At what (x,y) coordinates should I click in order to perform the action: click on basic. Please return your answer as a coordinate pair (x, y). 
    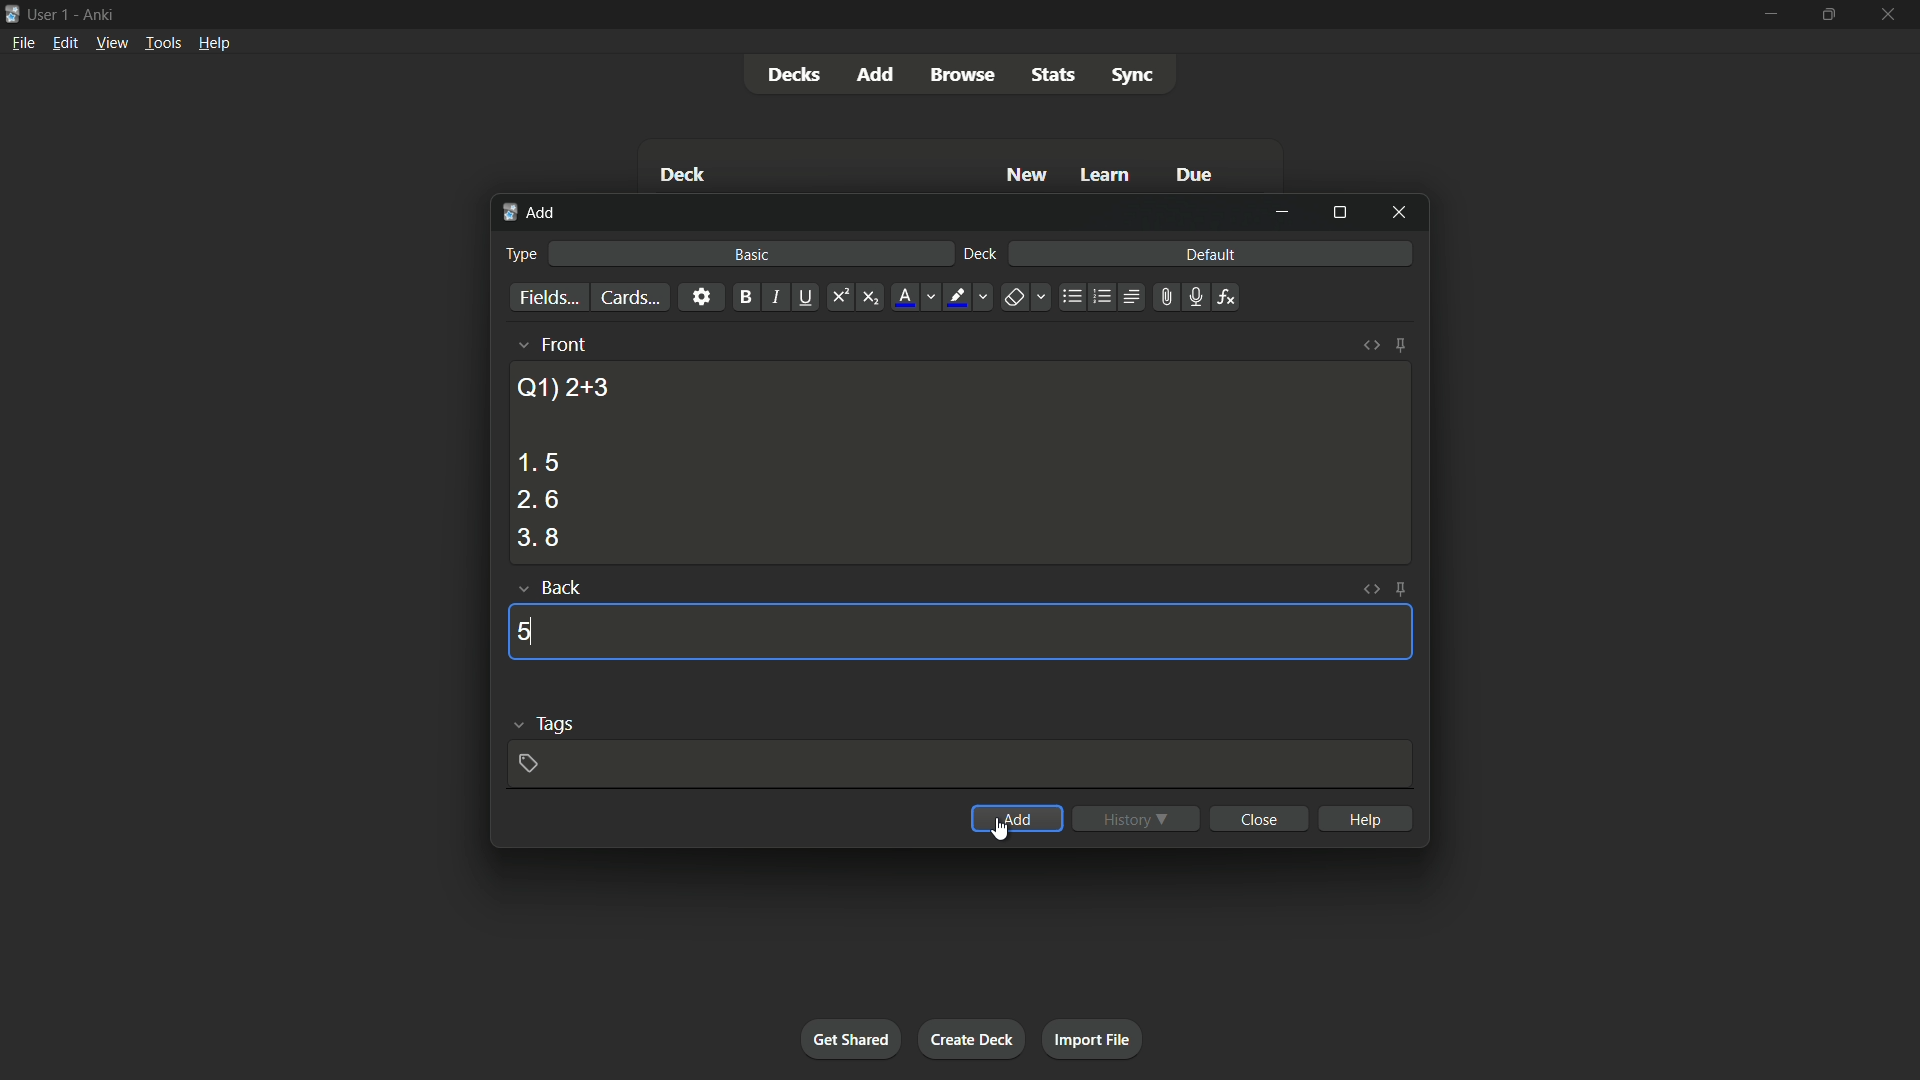
    Looking at the image, I should click on (753, 254).